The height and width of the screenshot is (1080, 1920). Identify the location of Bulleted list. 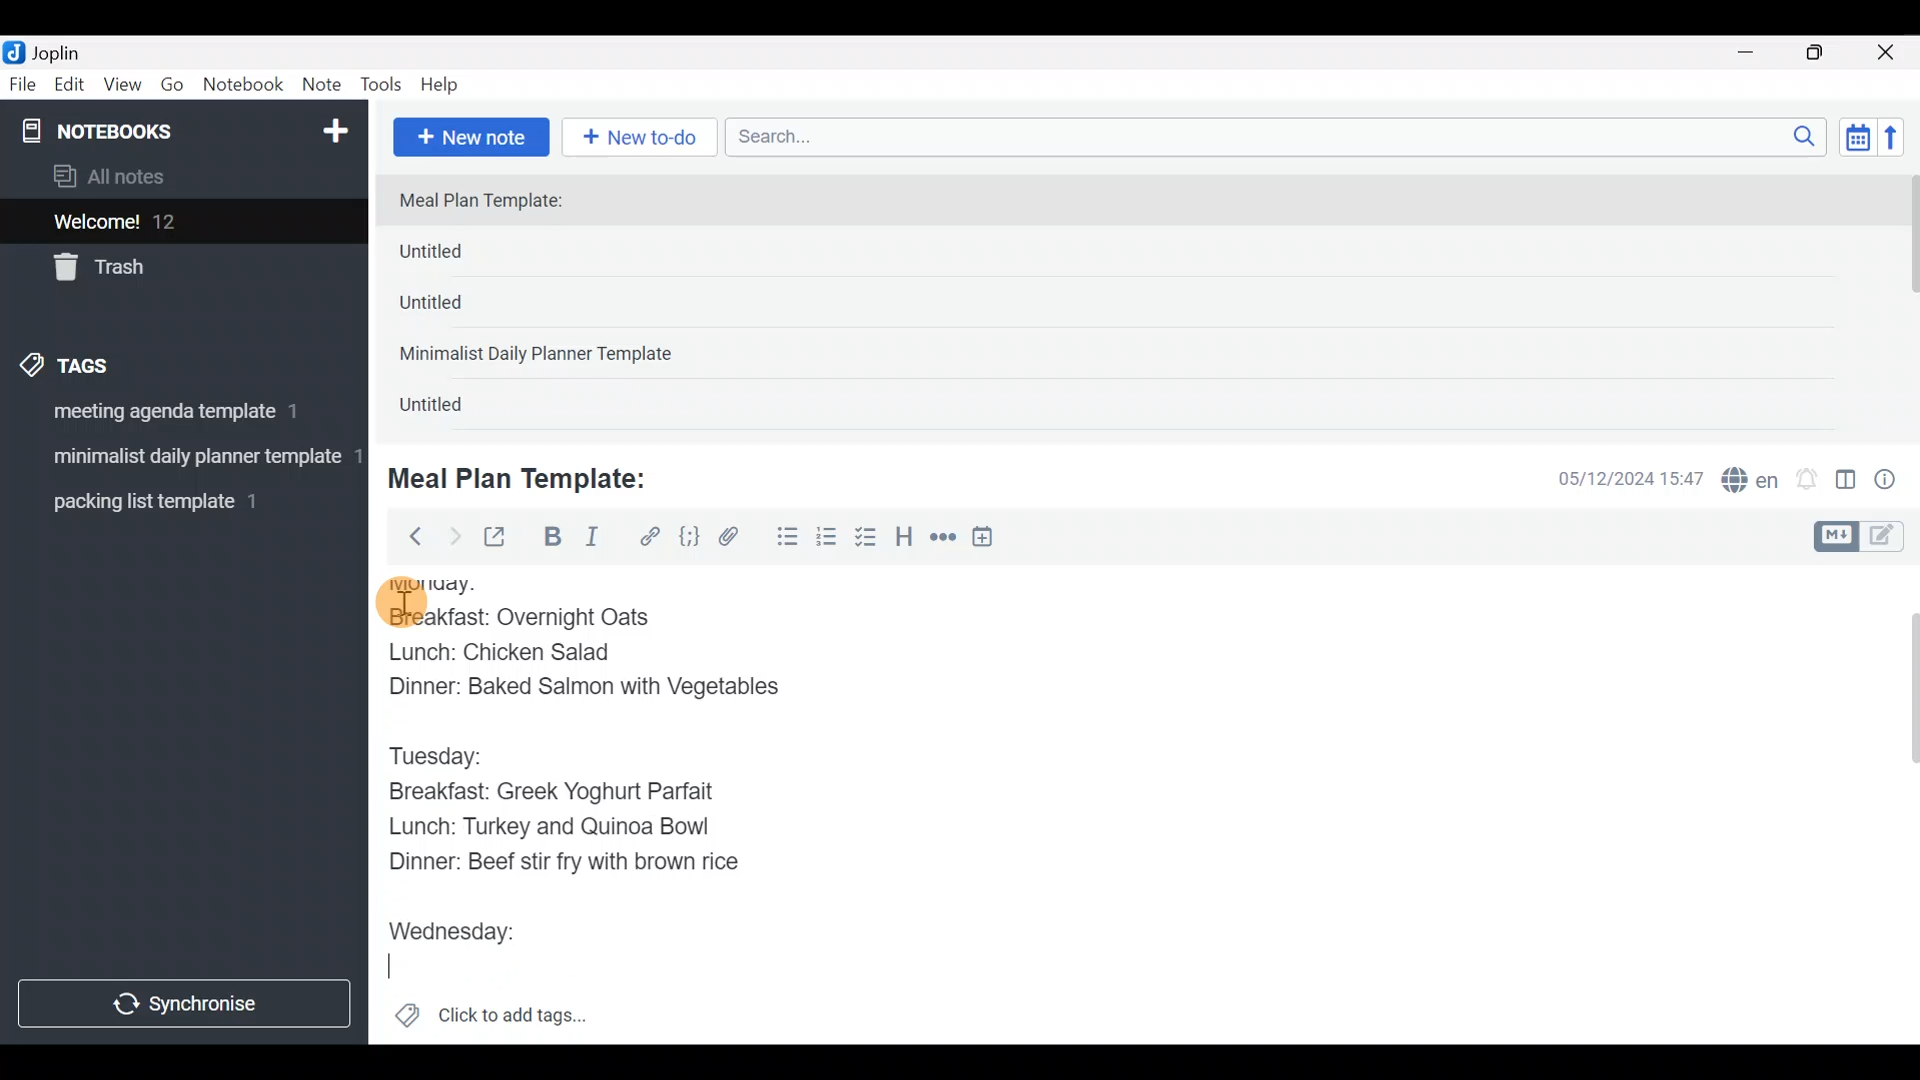
(783, 538).